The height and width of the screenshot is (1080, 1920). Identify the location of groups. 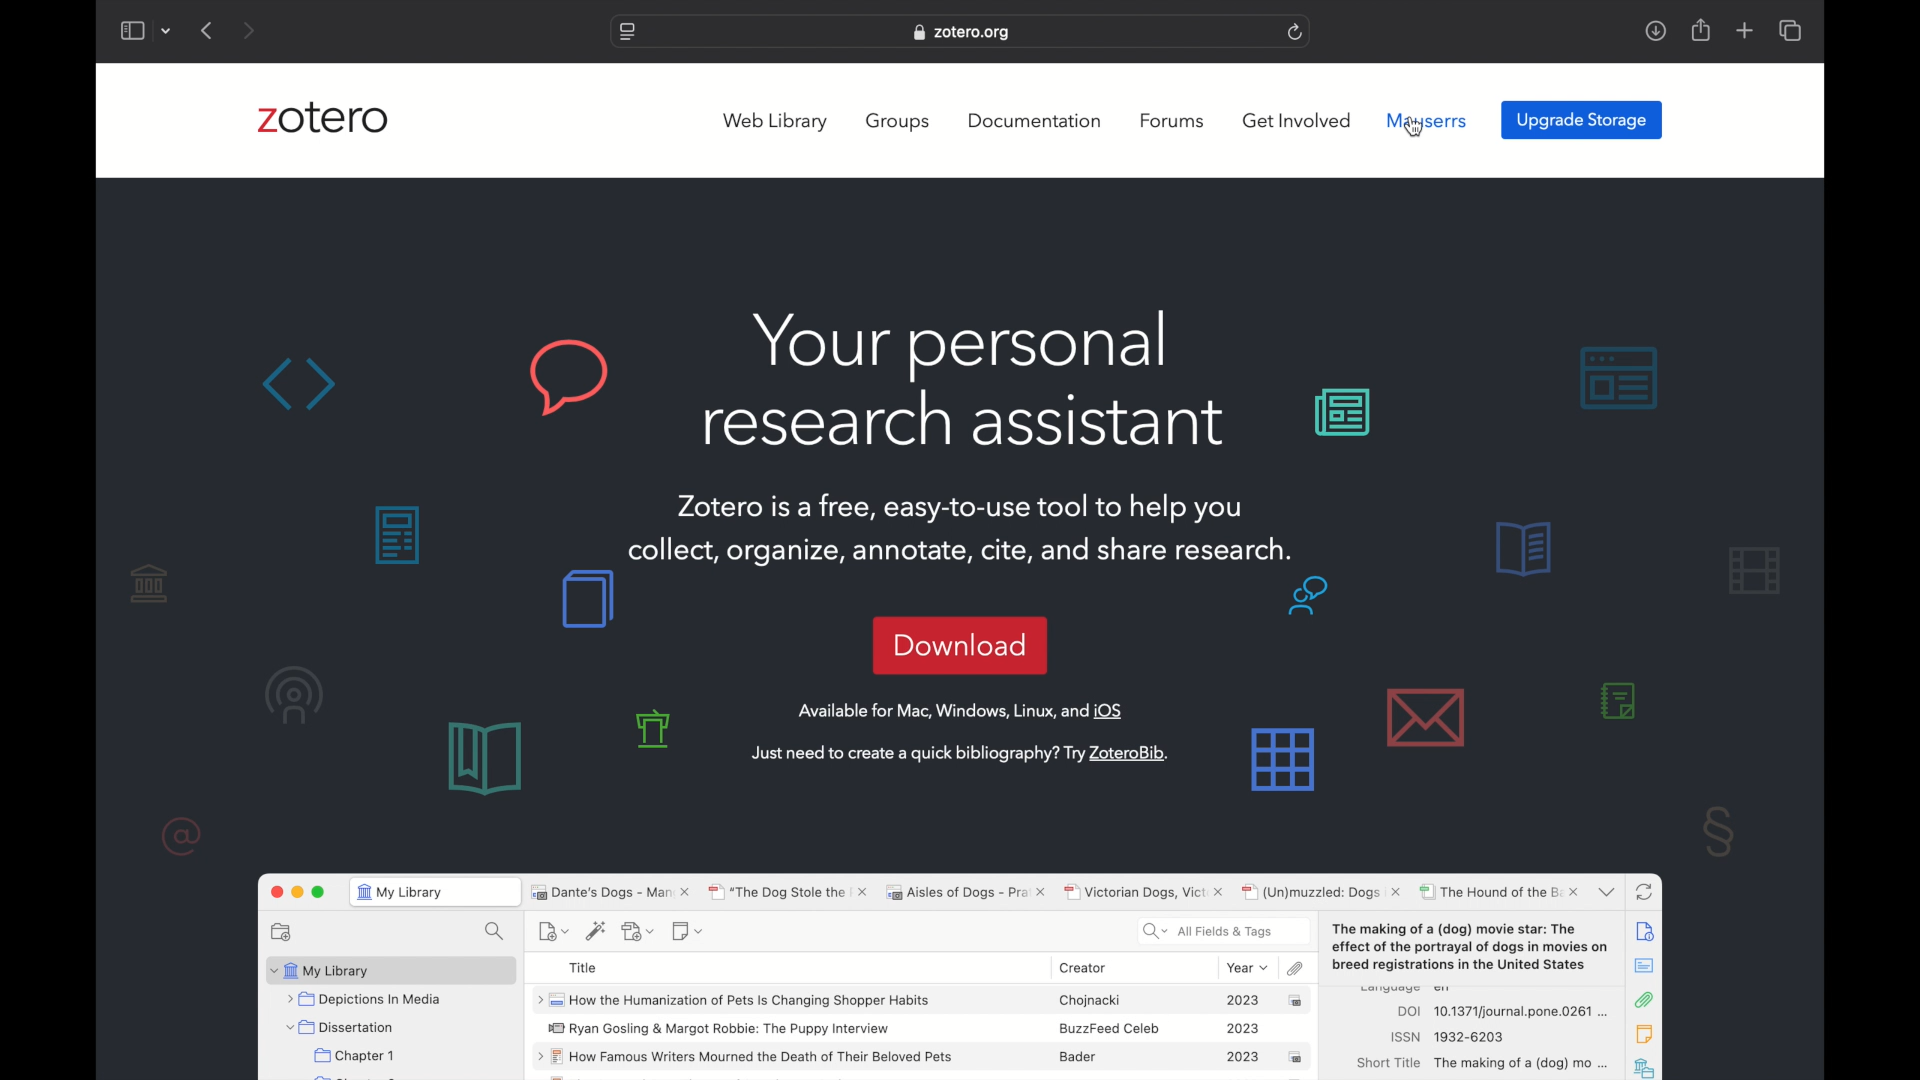
(900, 122).